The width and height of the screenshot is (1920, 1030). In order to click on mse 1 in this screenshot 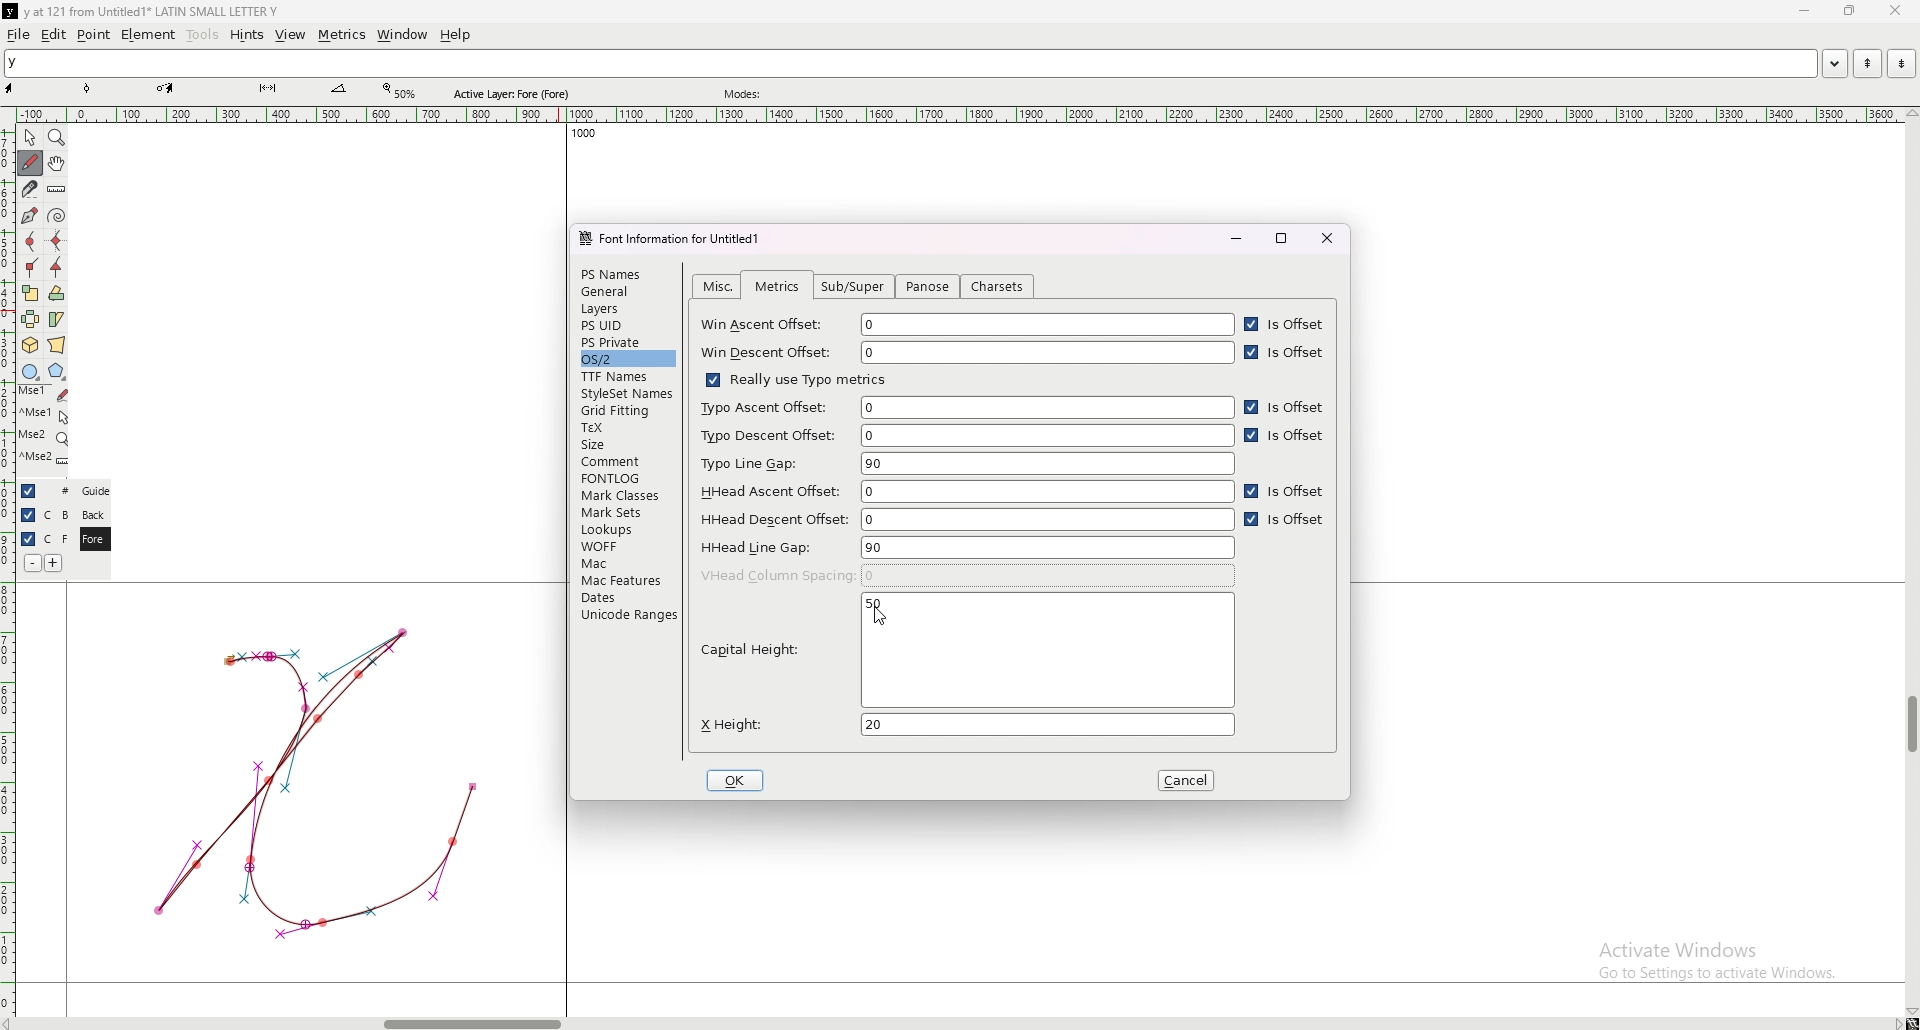, I will do `click(44, 414)`.